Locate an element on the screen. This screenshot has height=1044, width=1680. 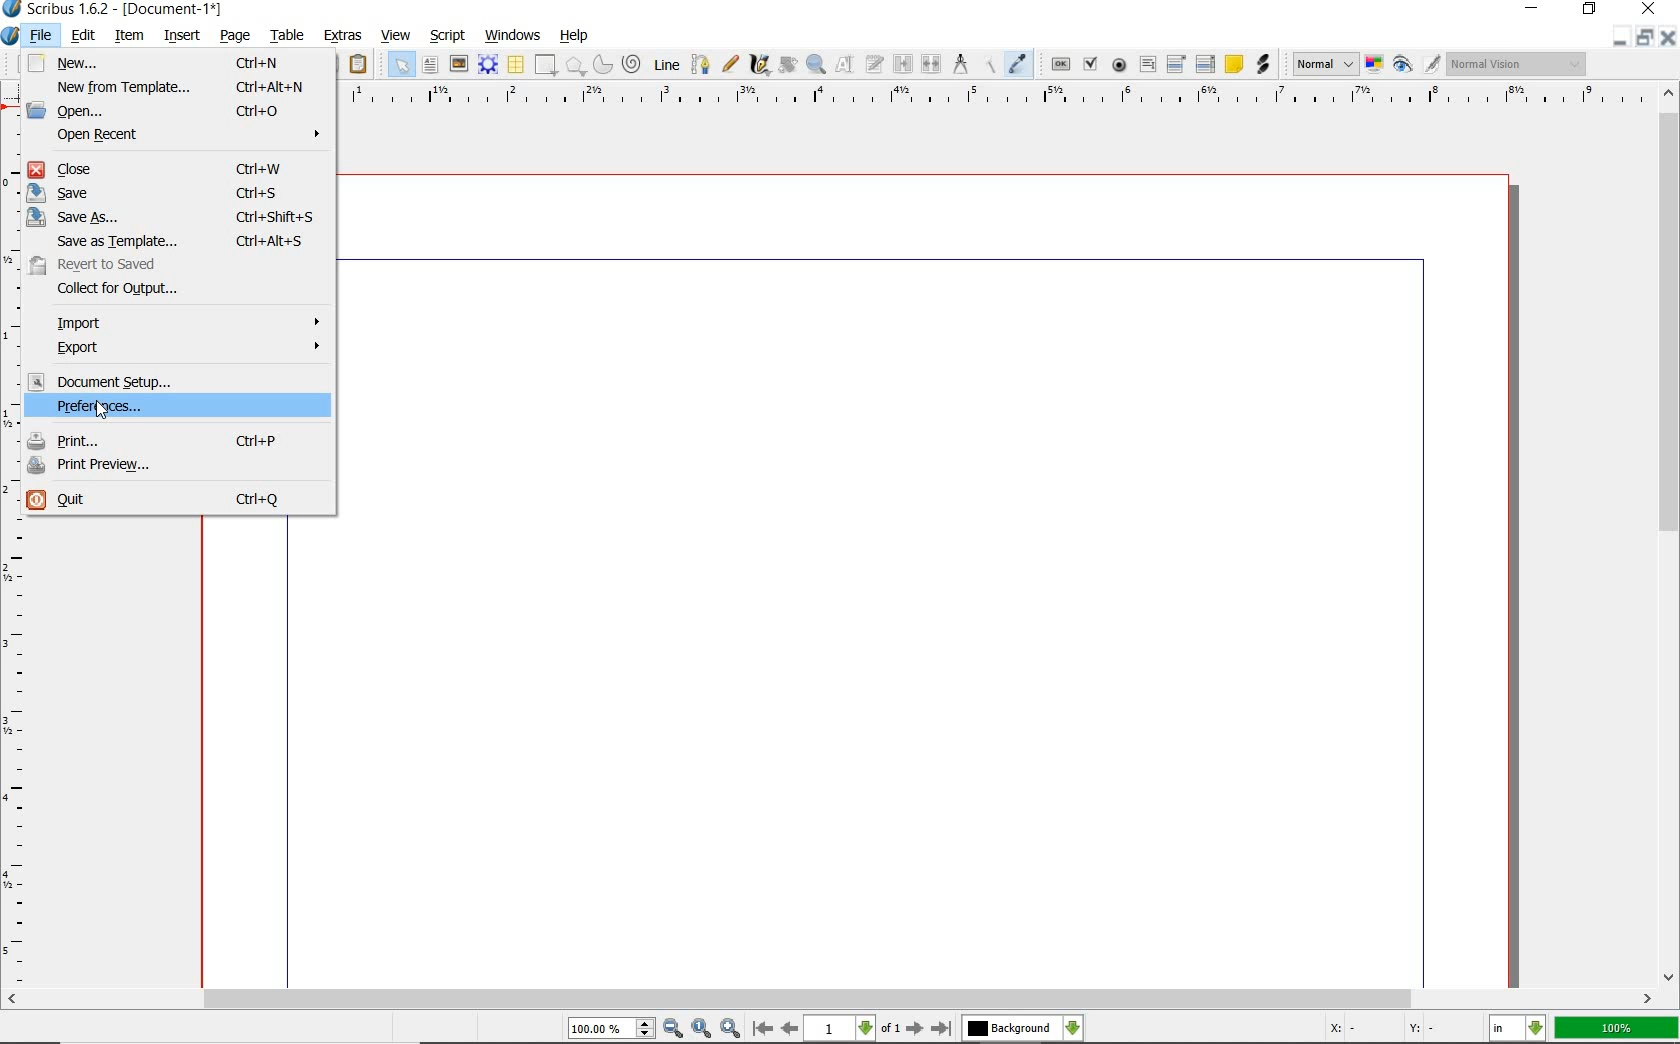
link text frames is located at coordinates (905, 64).